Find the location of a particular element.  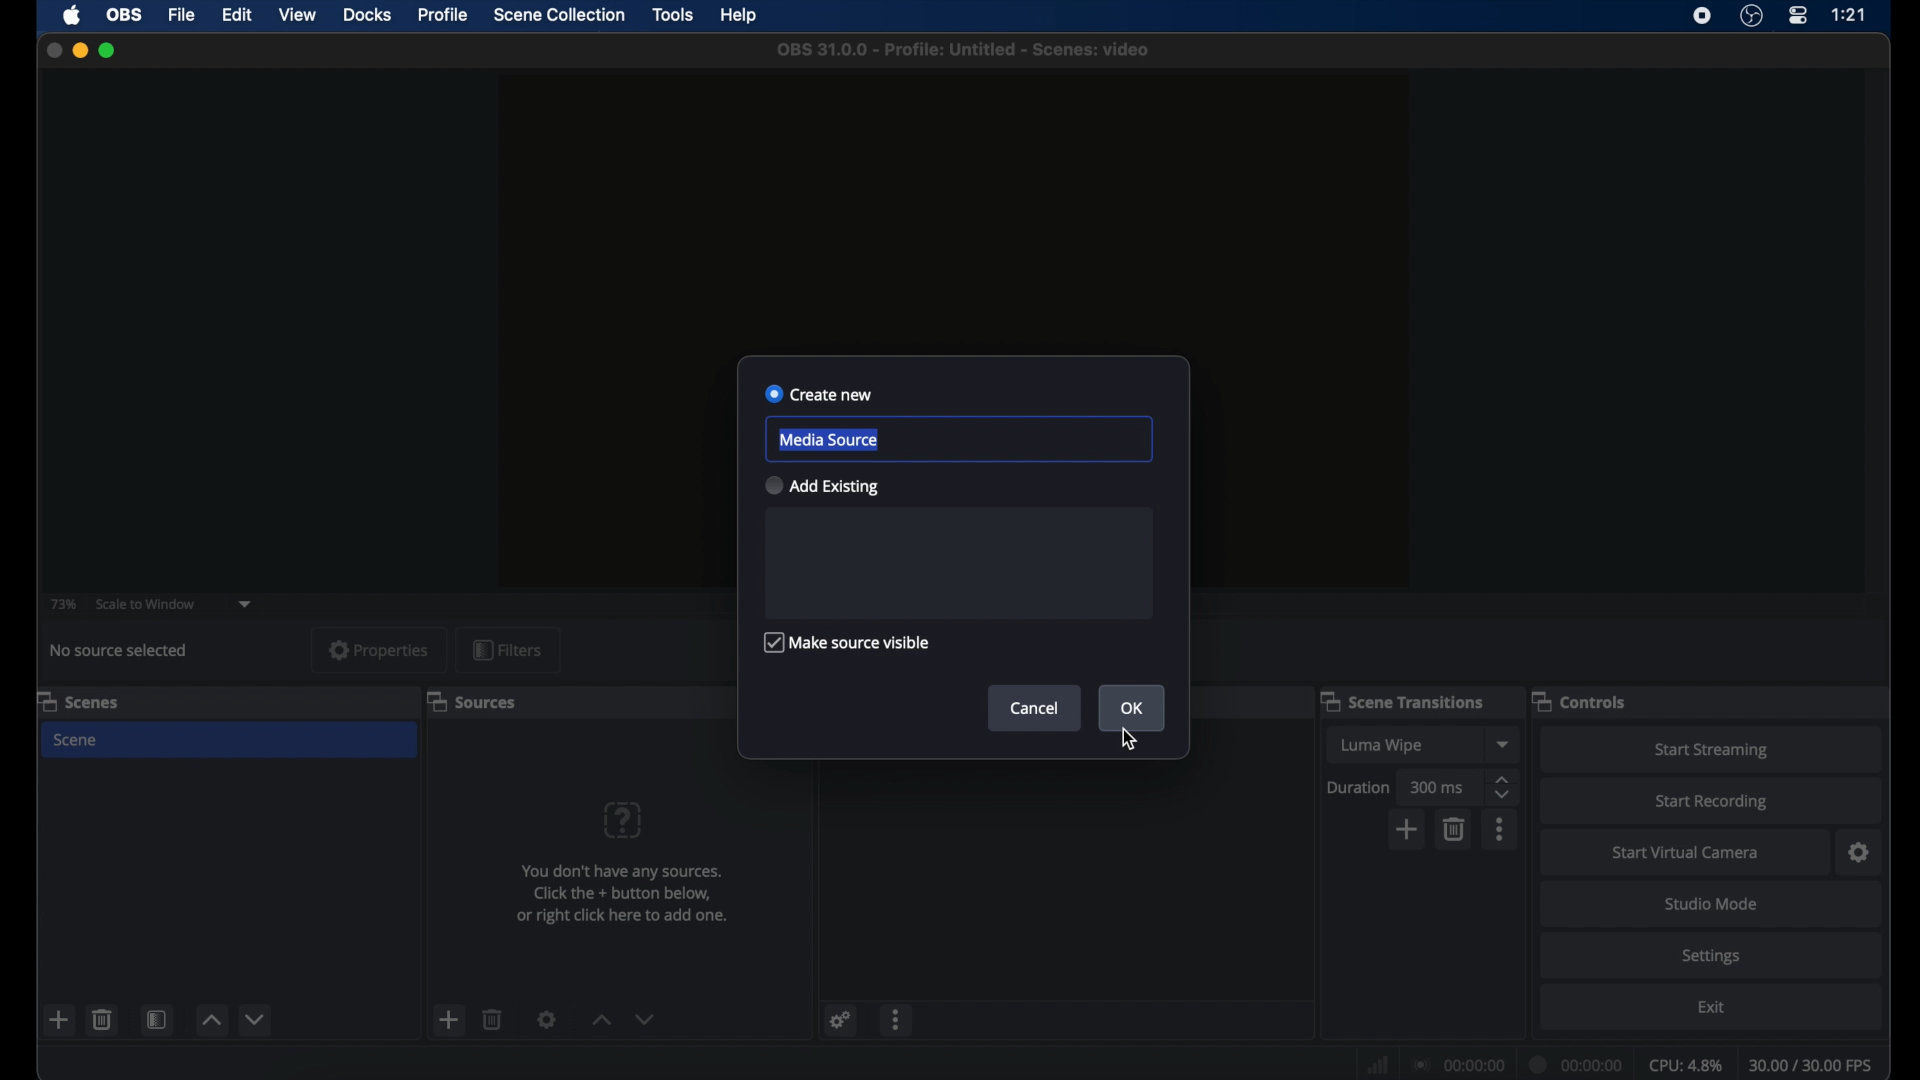

stepper buttons is located at coordinates (1504, 788).